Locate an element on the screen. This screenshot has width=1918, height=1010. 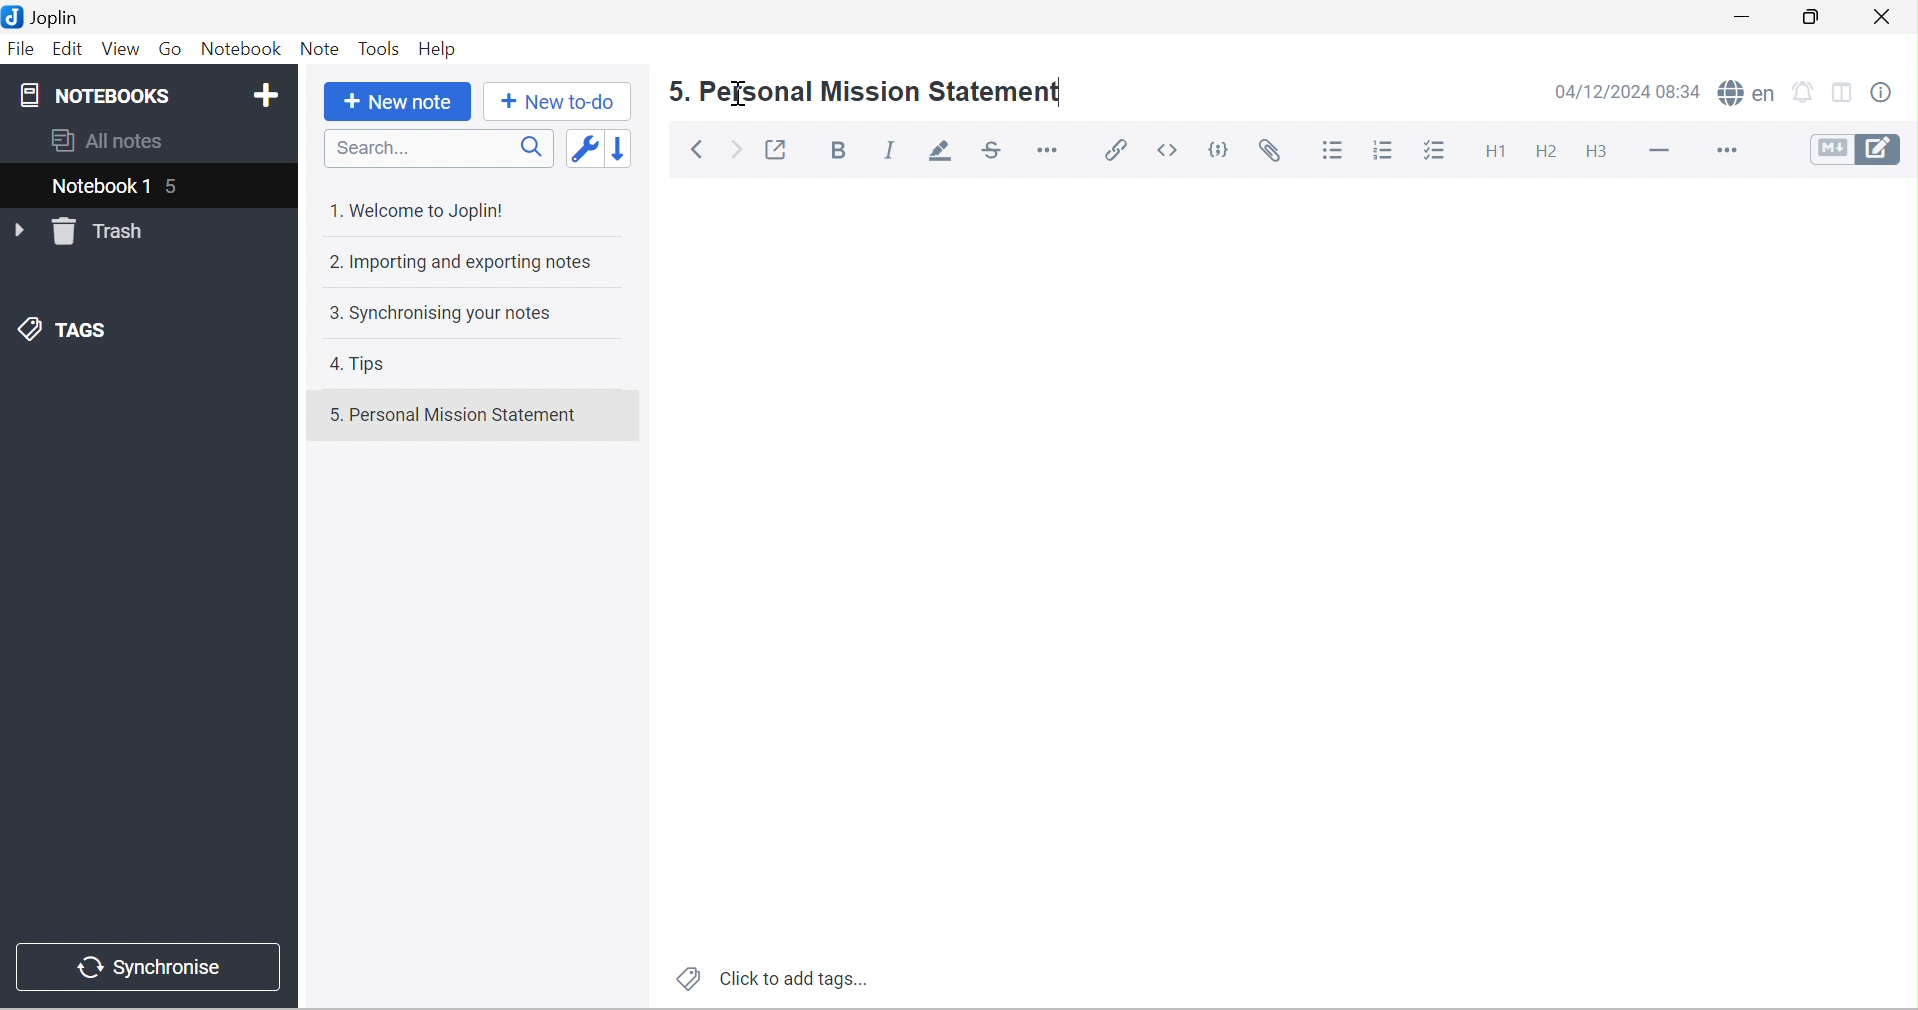
Horizontal is located at coordinates (1048, 148).